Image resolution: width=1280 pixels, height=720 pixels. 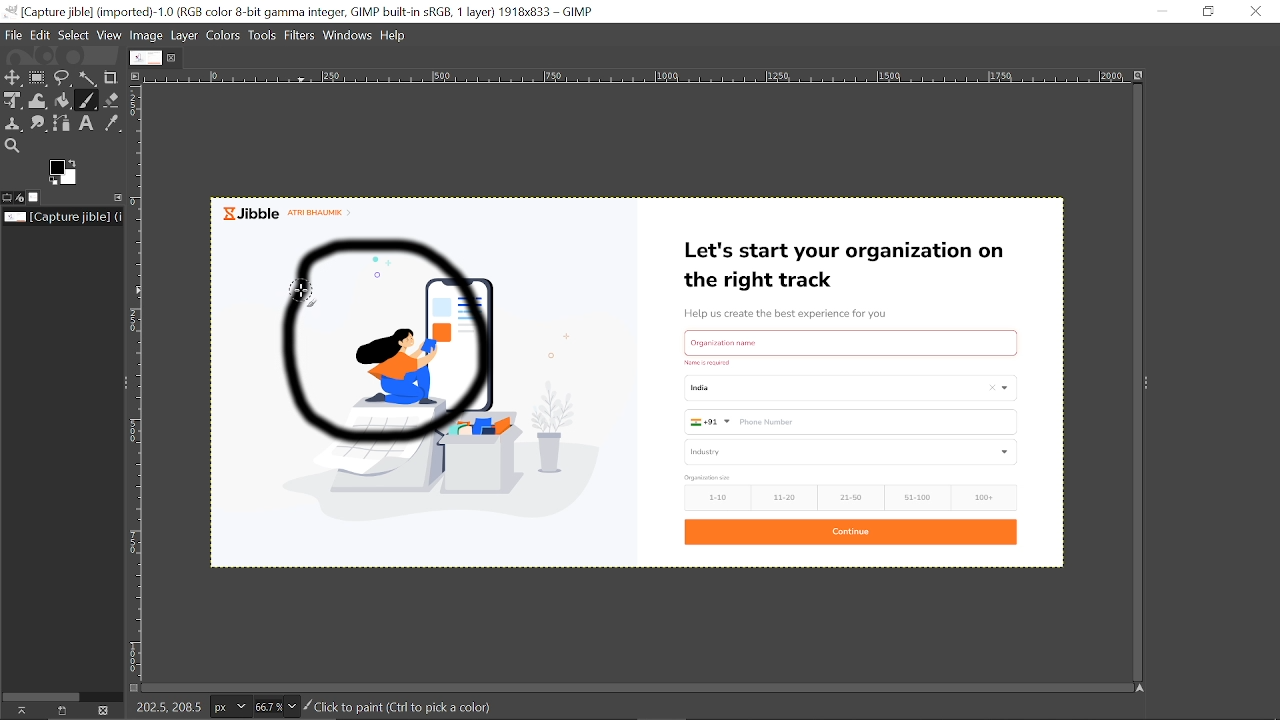 What do you see at coordinates (413, 348) in the screenshot?
I see `Circle drawn using paintbrush` at bounding box center [413, 348].